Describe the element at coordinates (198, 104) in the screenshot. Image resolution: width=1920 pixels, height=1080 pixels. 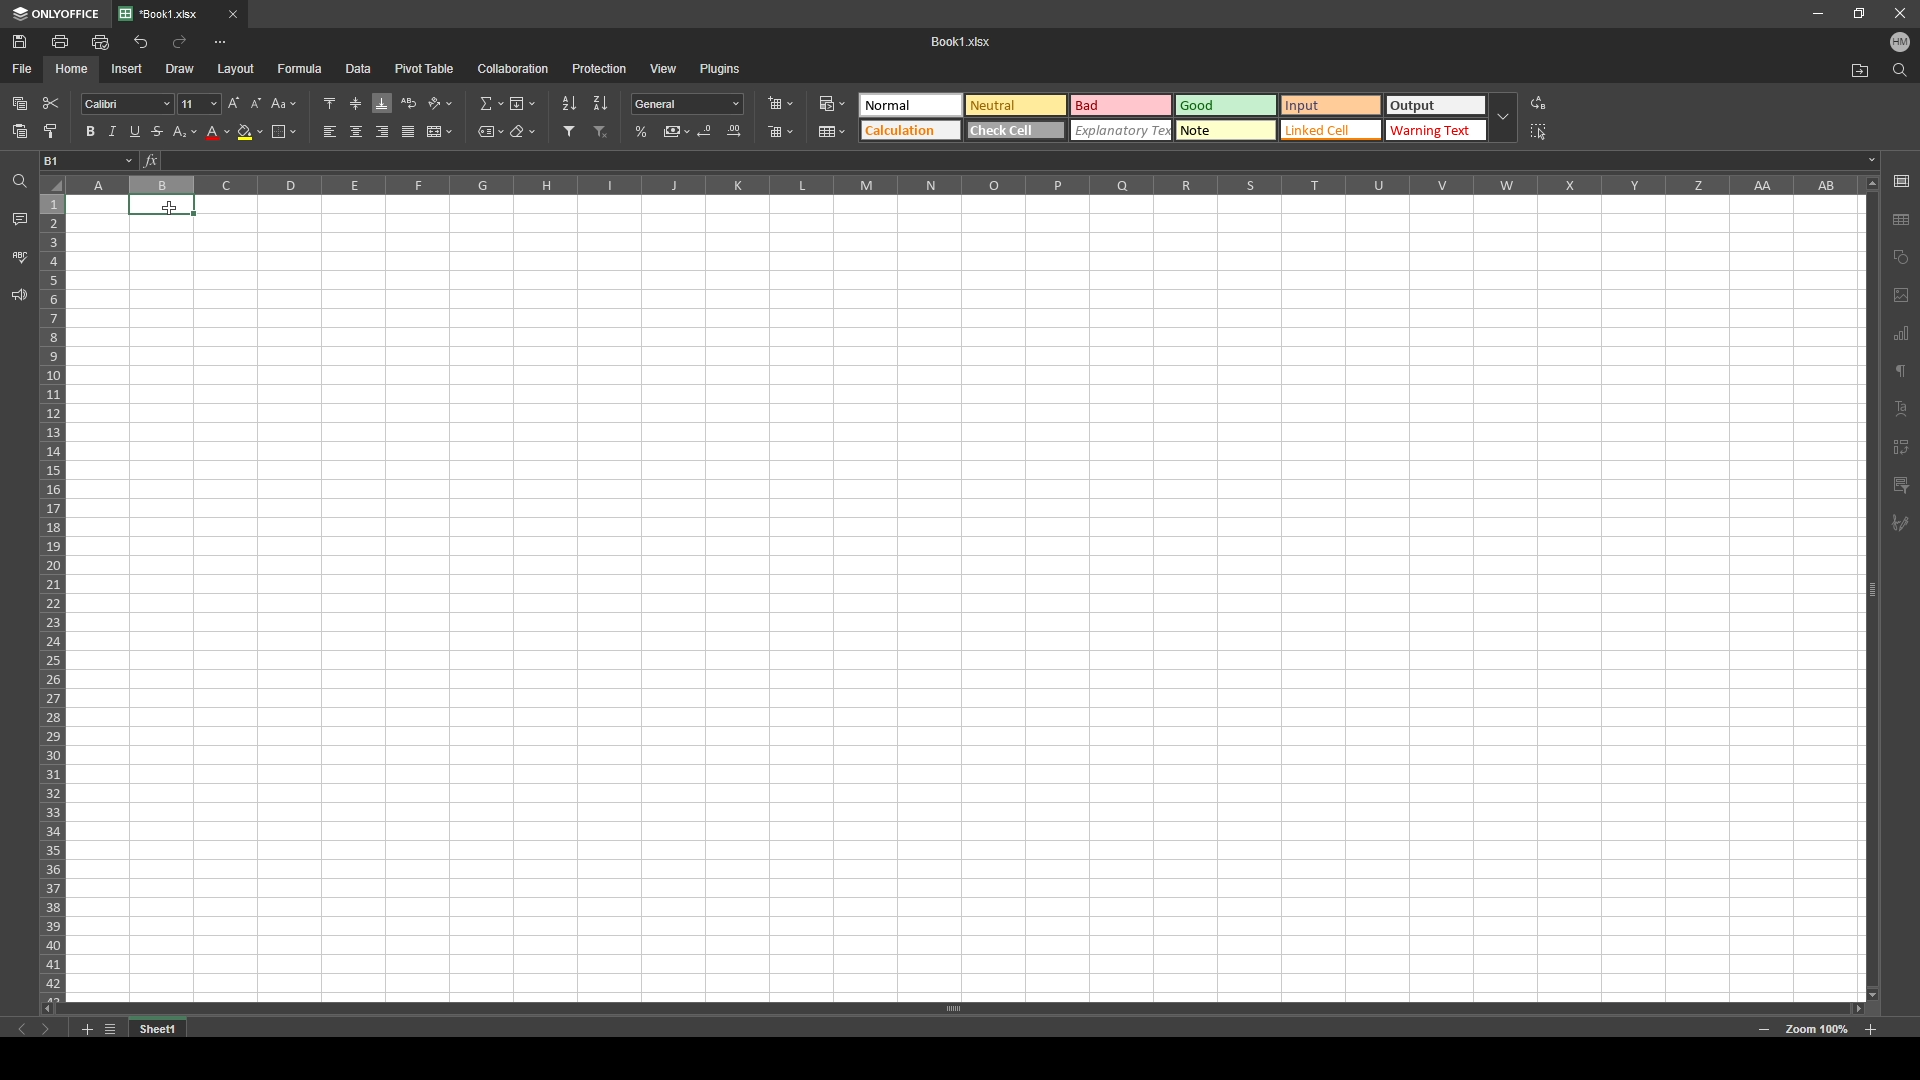
I see `font size` at that location.